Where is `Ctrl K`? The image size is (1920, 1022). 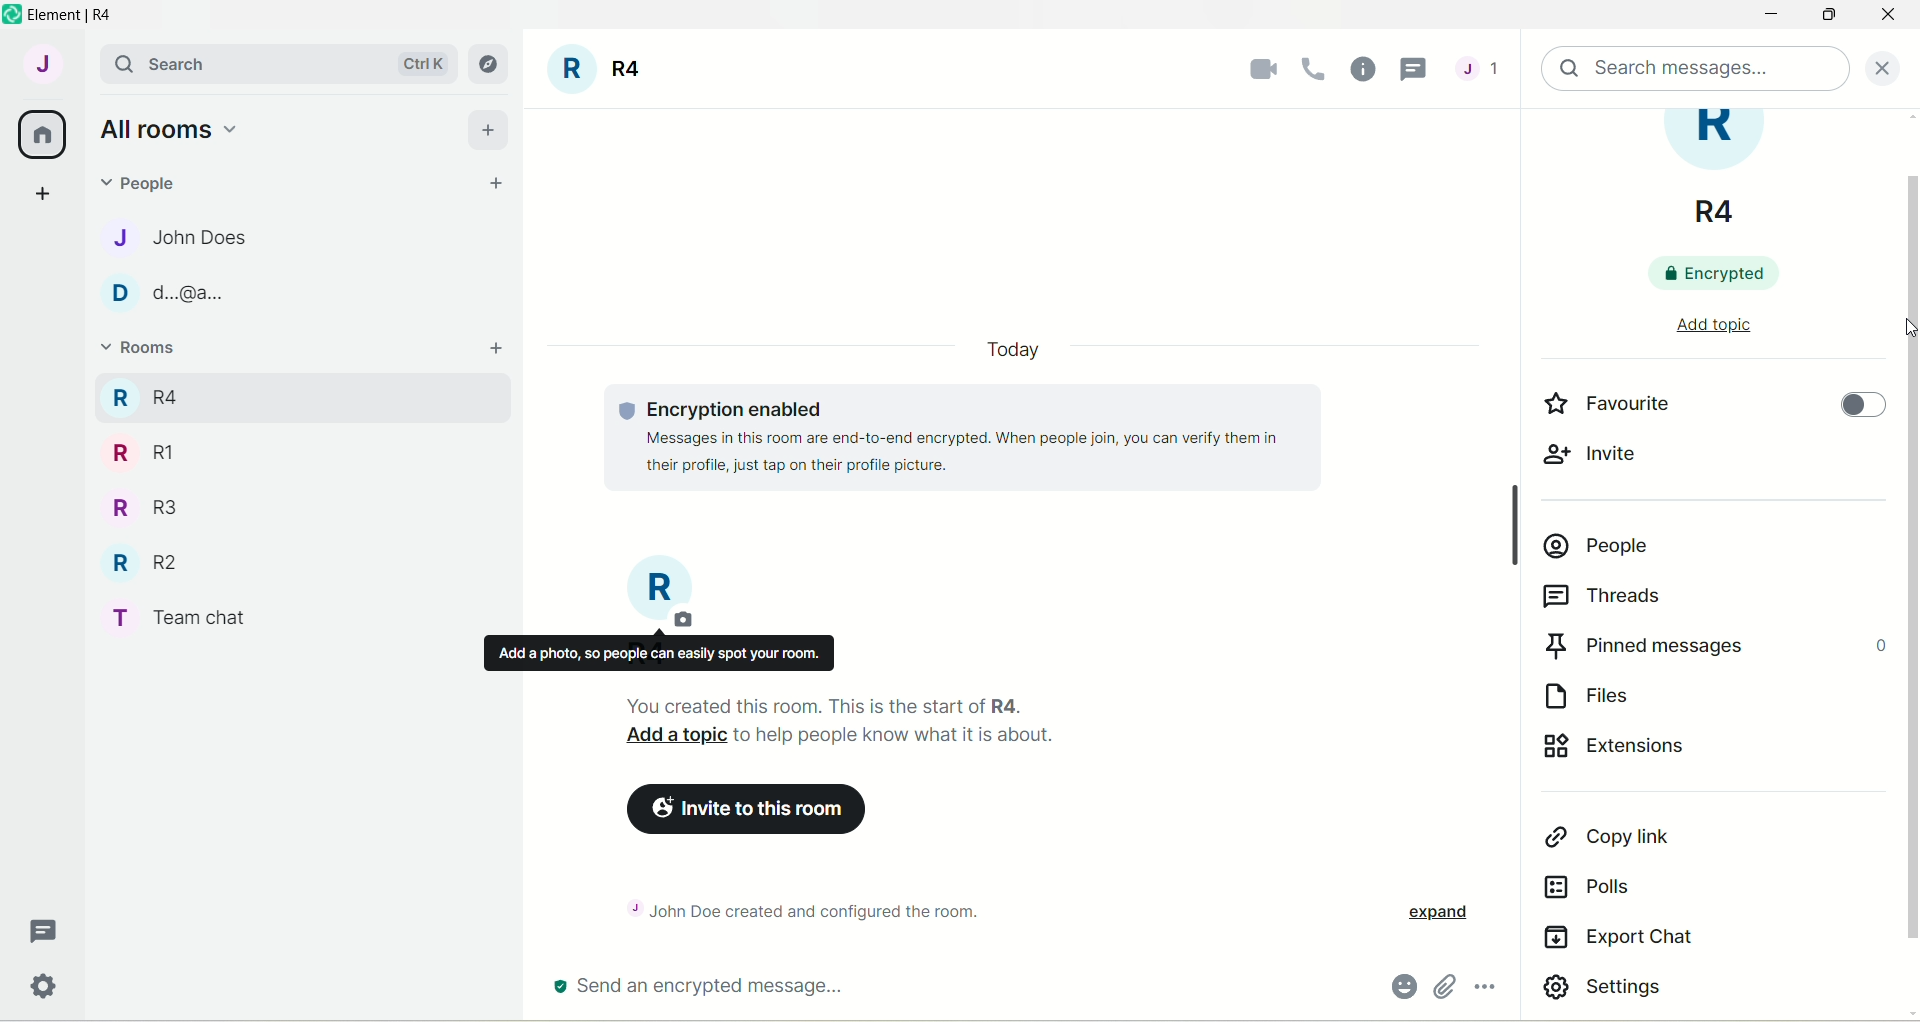 Ctrl K is located at coordinates (419, 64).